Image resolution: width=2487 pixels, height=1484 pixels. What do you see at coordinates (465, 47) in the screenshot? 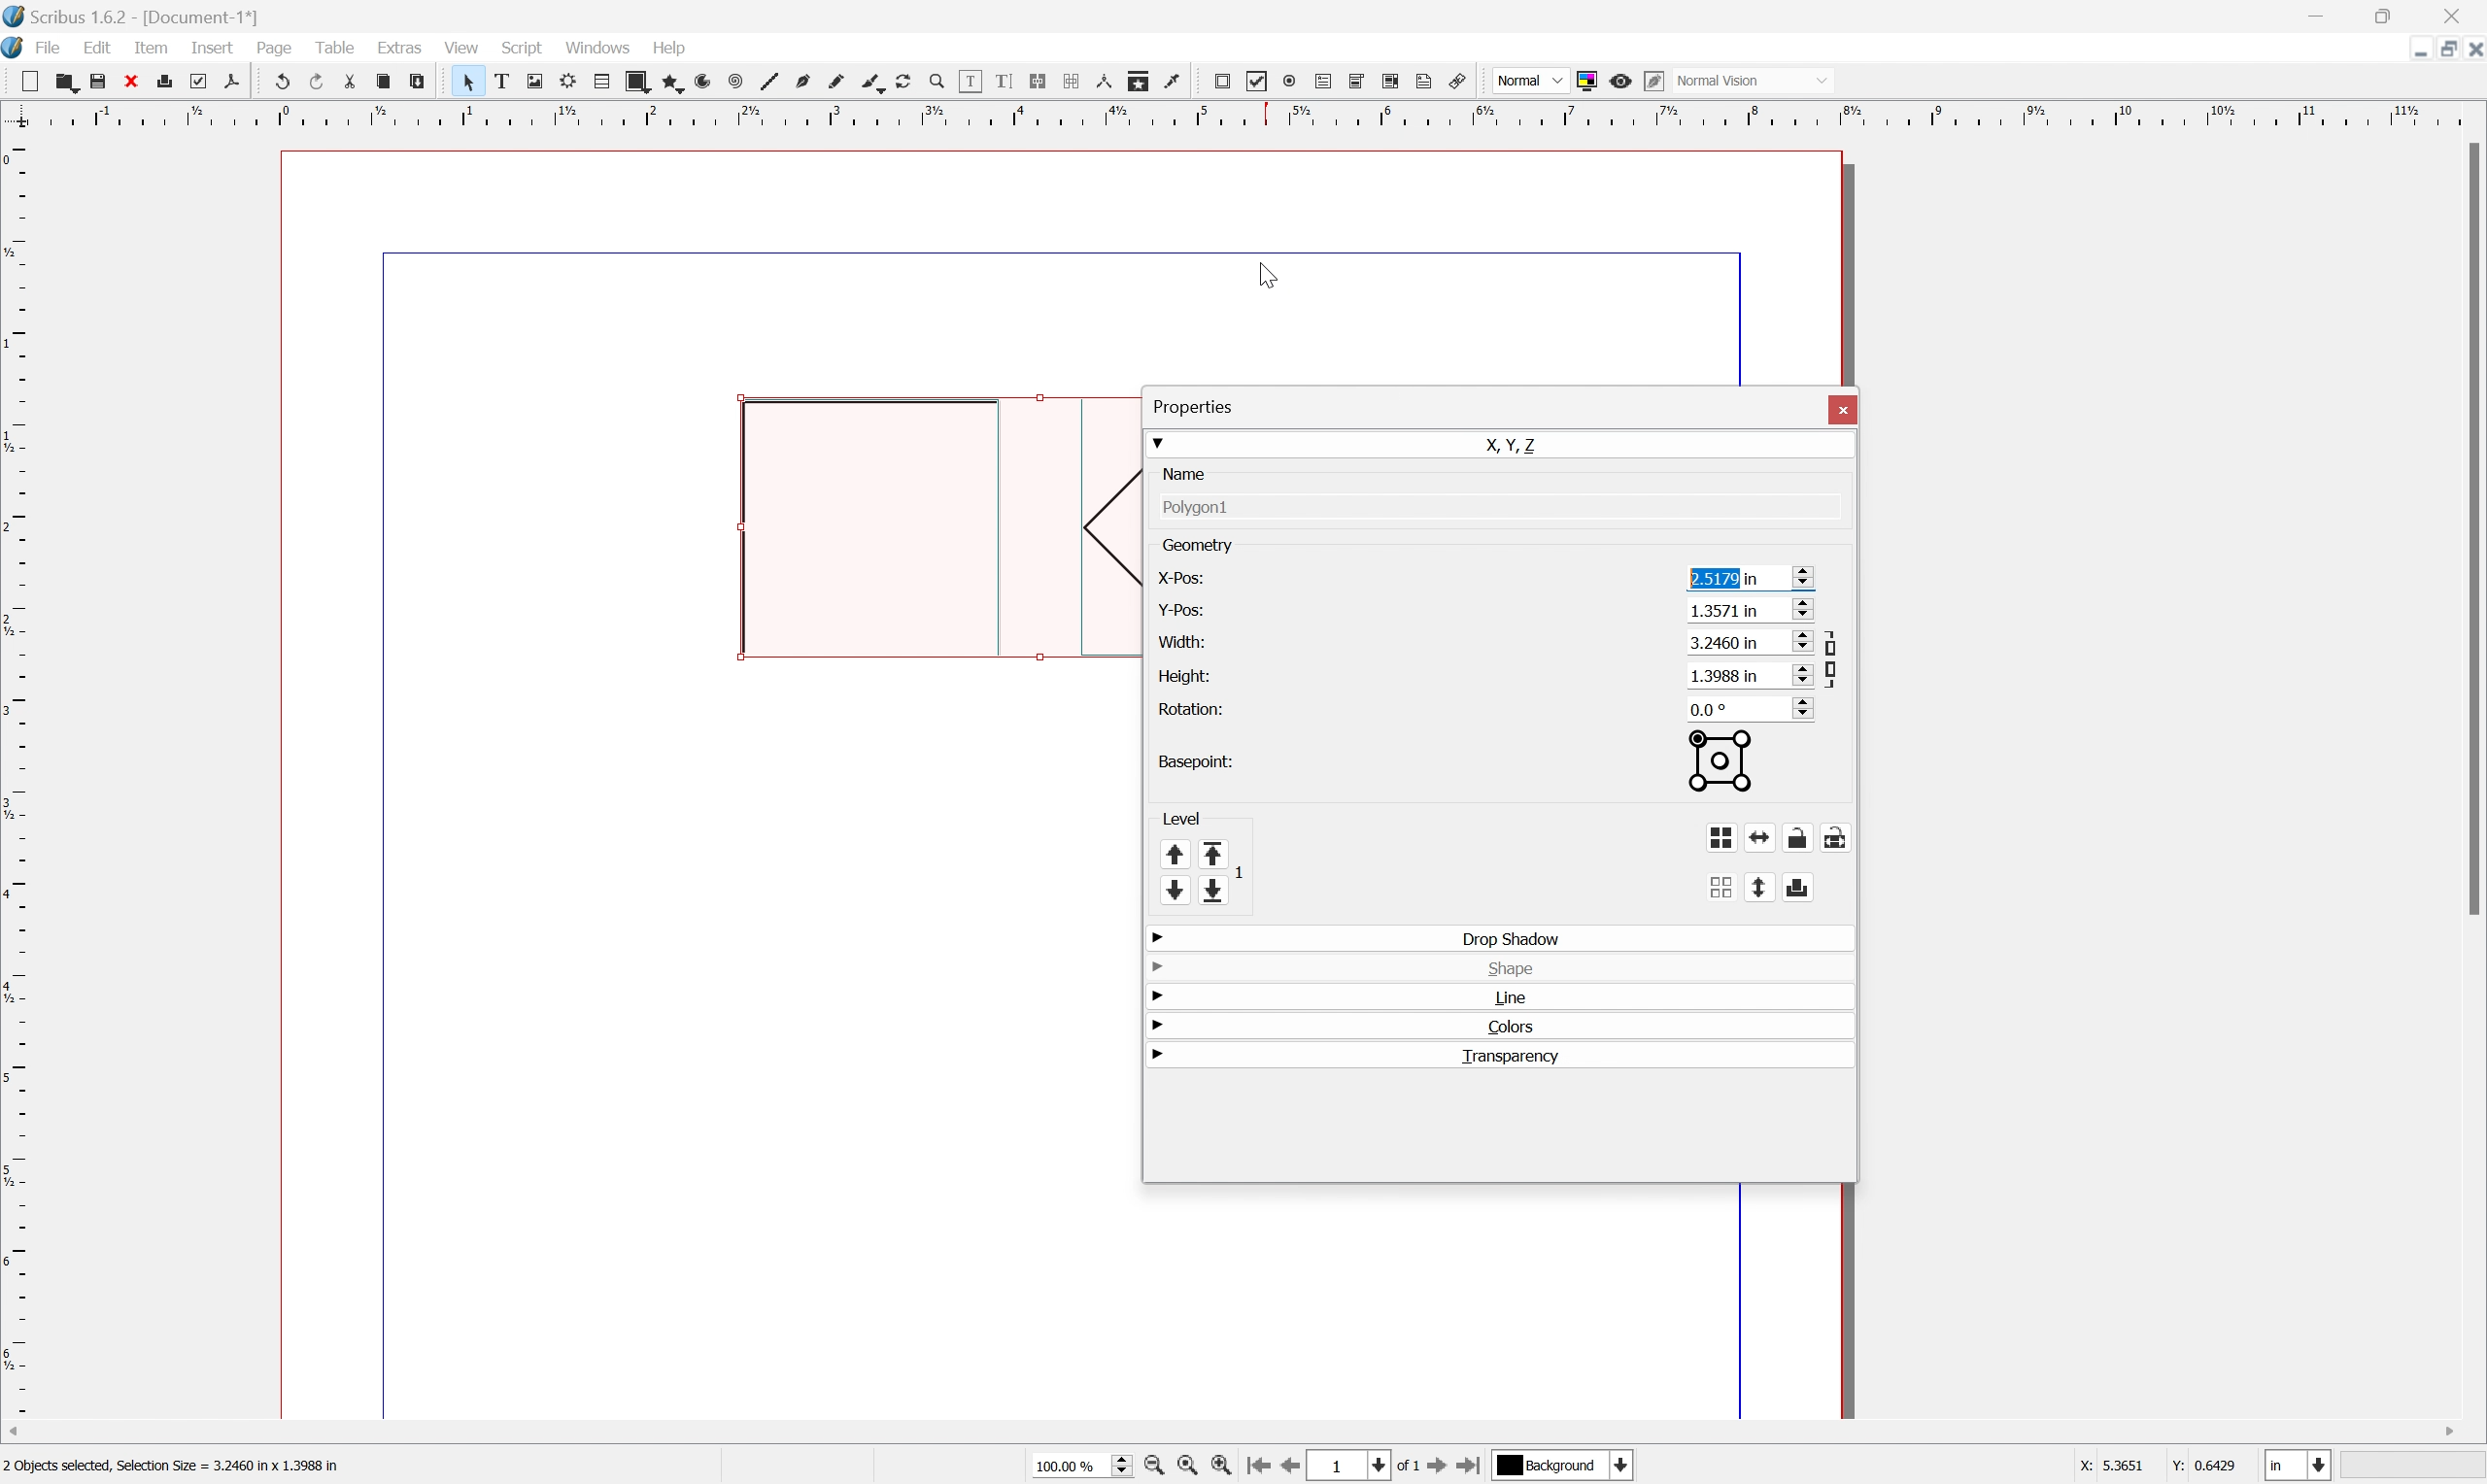
I see `view` at bounding box center [465, 47].